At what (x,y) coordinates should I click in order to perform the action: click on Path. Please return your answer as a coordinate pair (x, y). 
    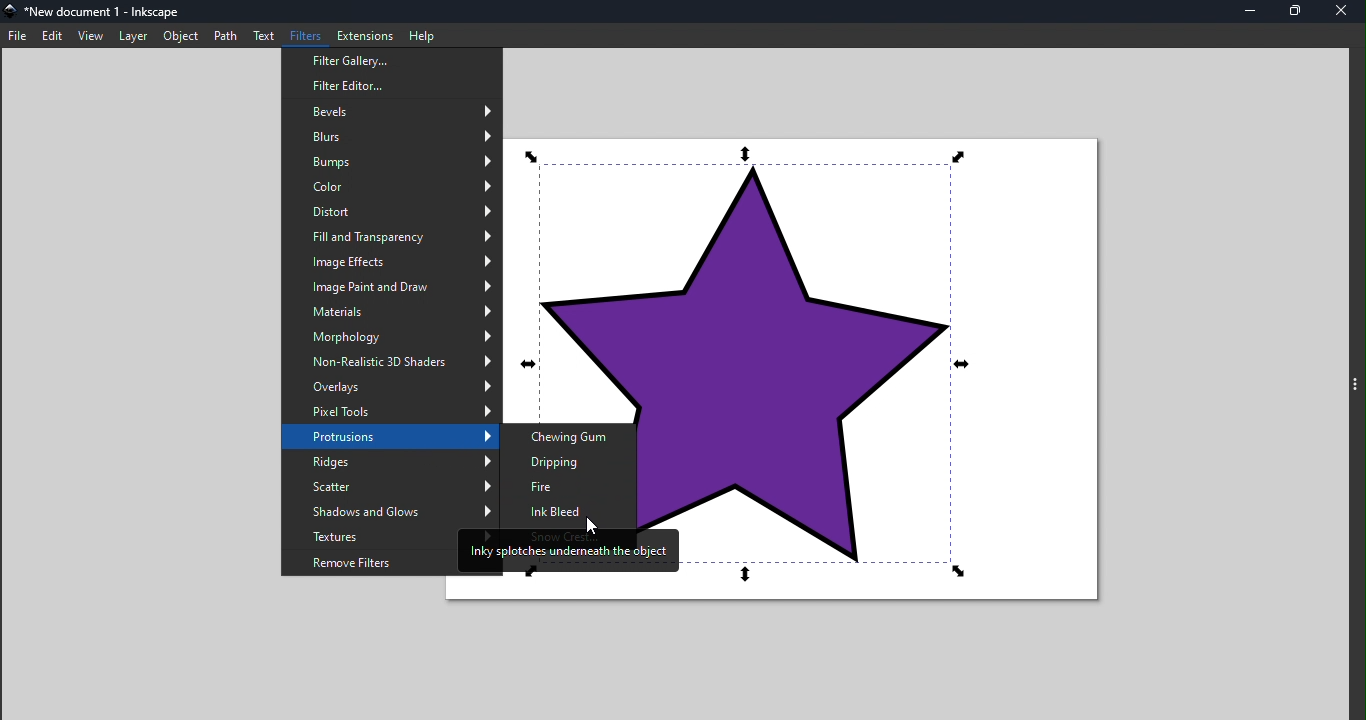
    Looking at the image, I should click on (228, 34).